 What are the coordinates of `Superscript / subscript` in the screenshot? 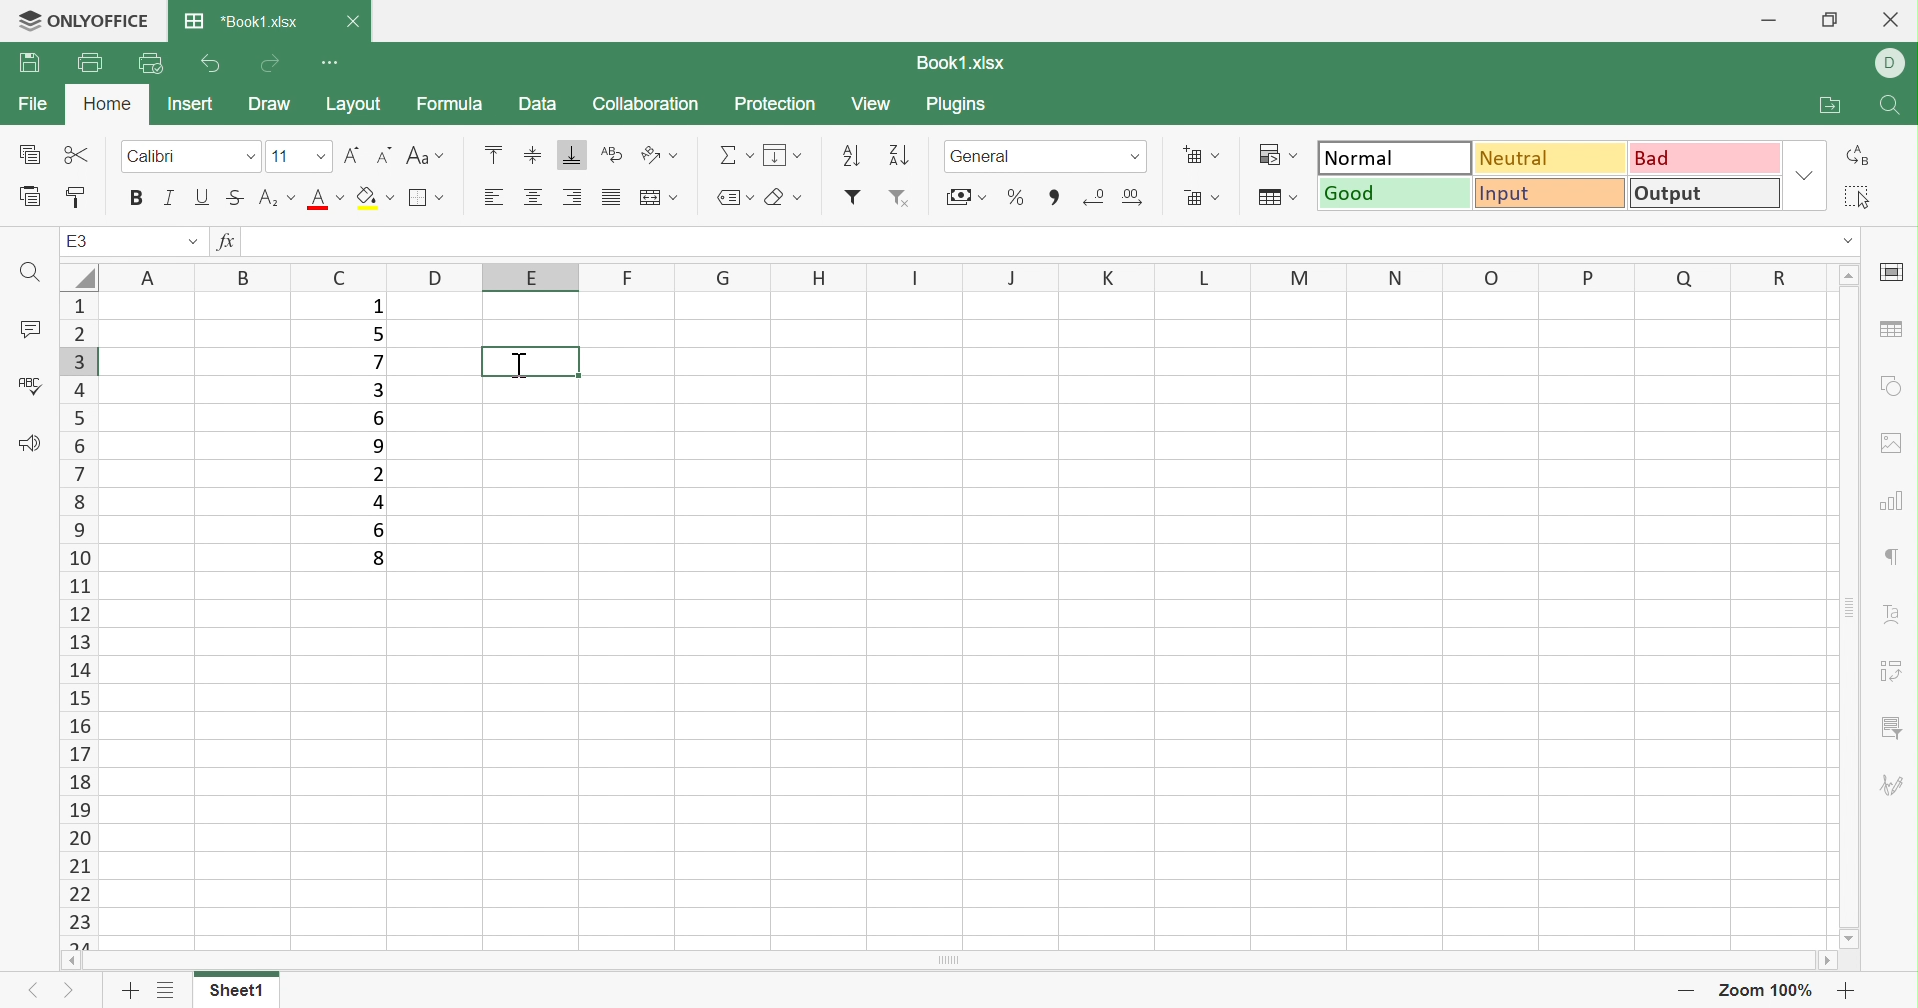 It's located at (280, 197).